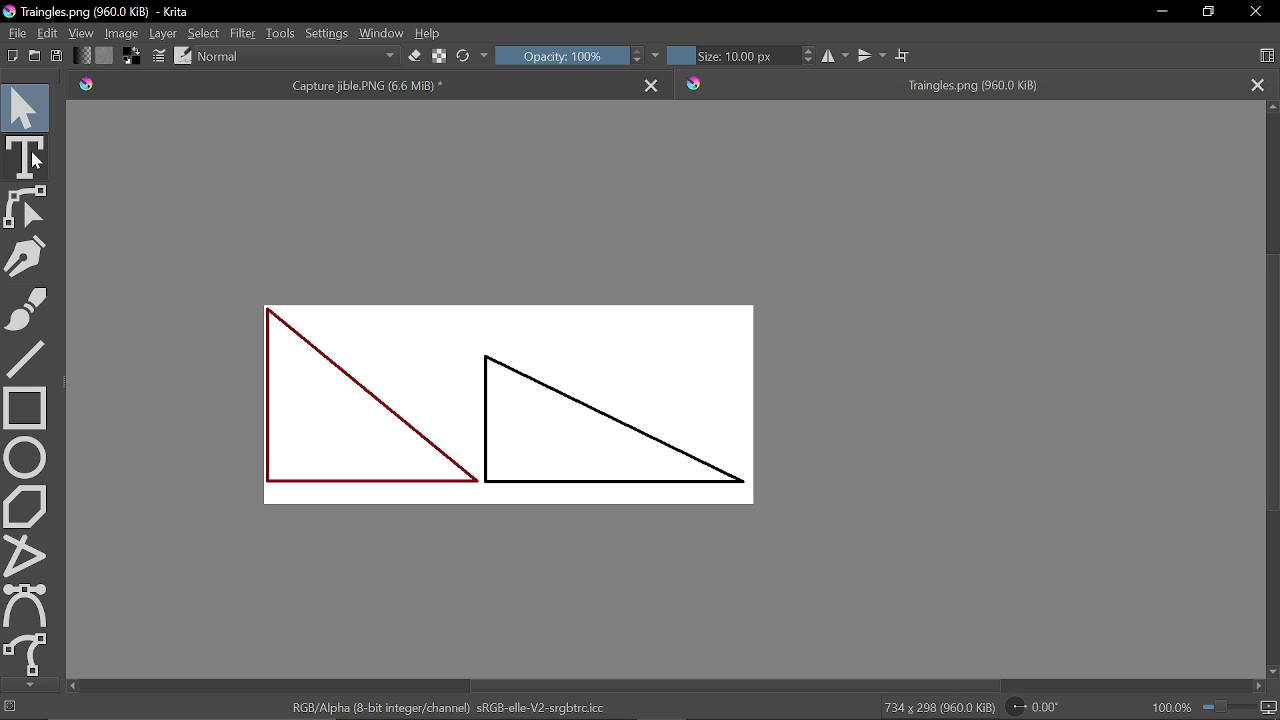  I want to click on 100, so click(1170, 710).